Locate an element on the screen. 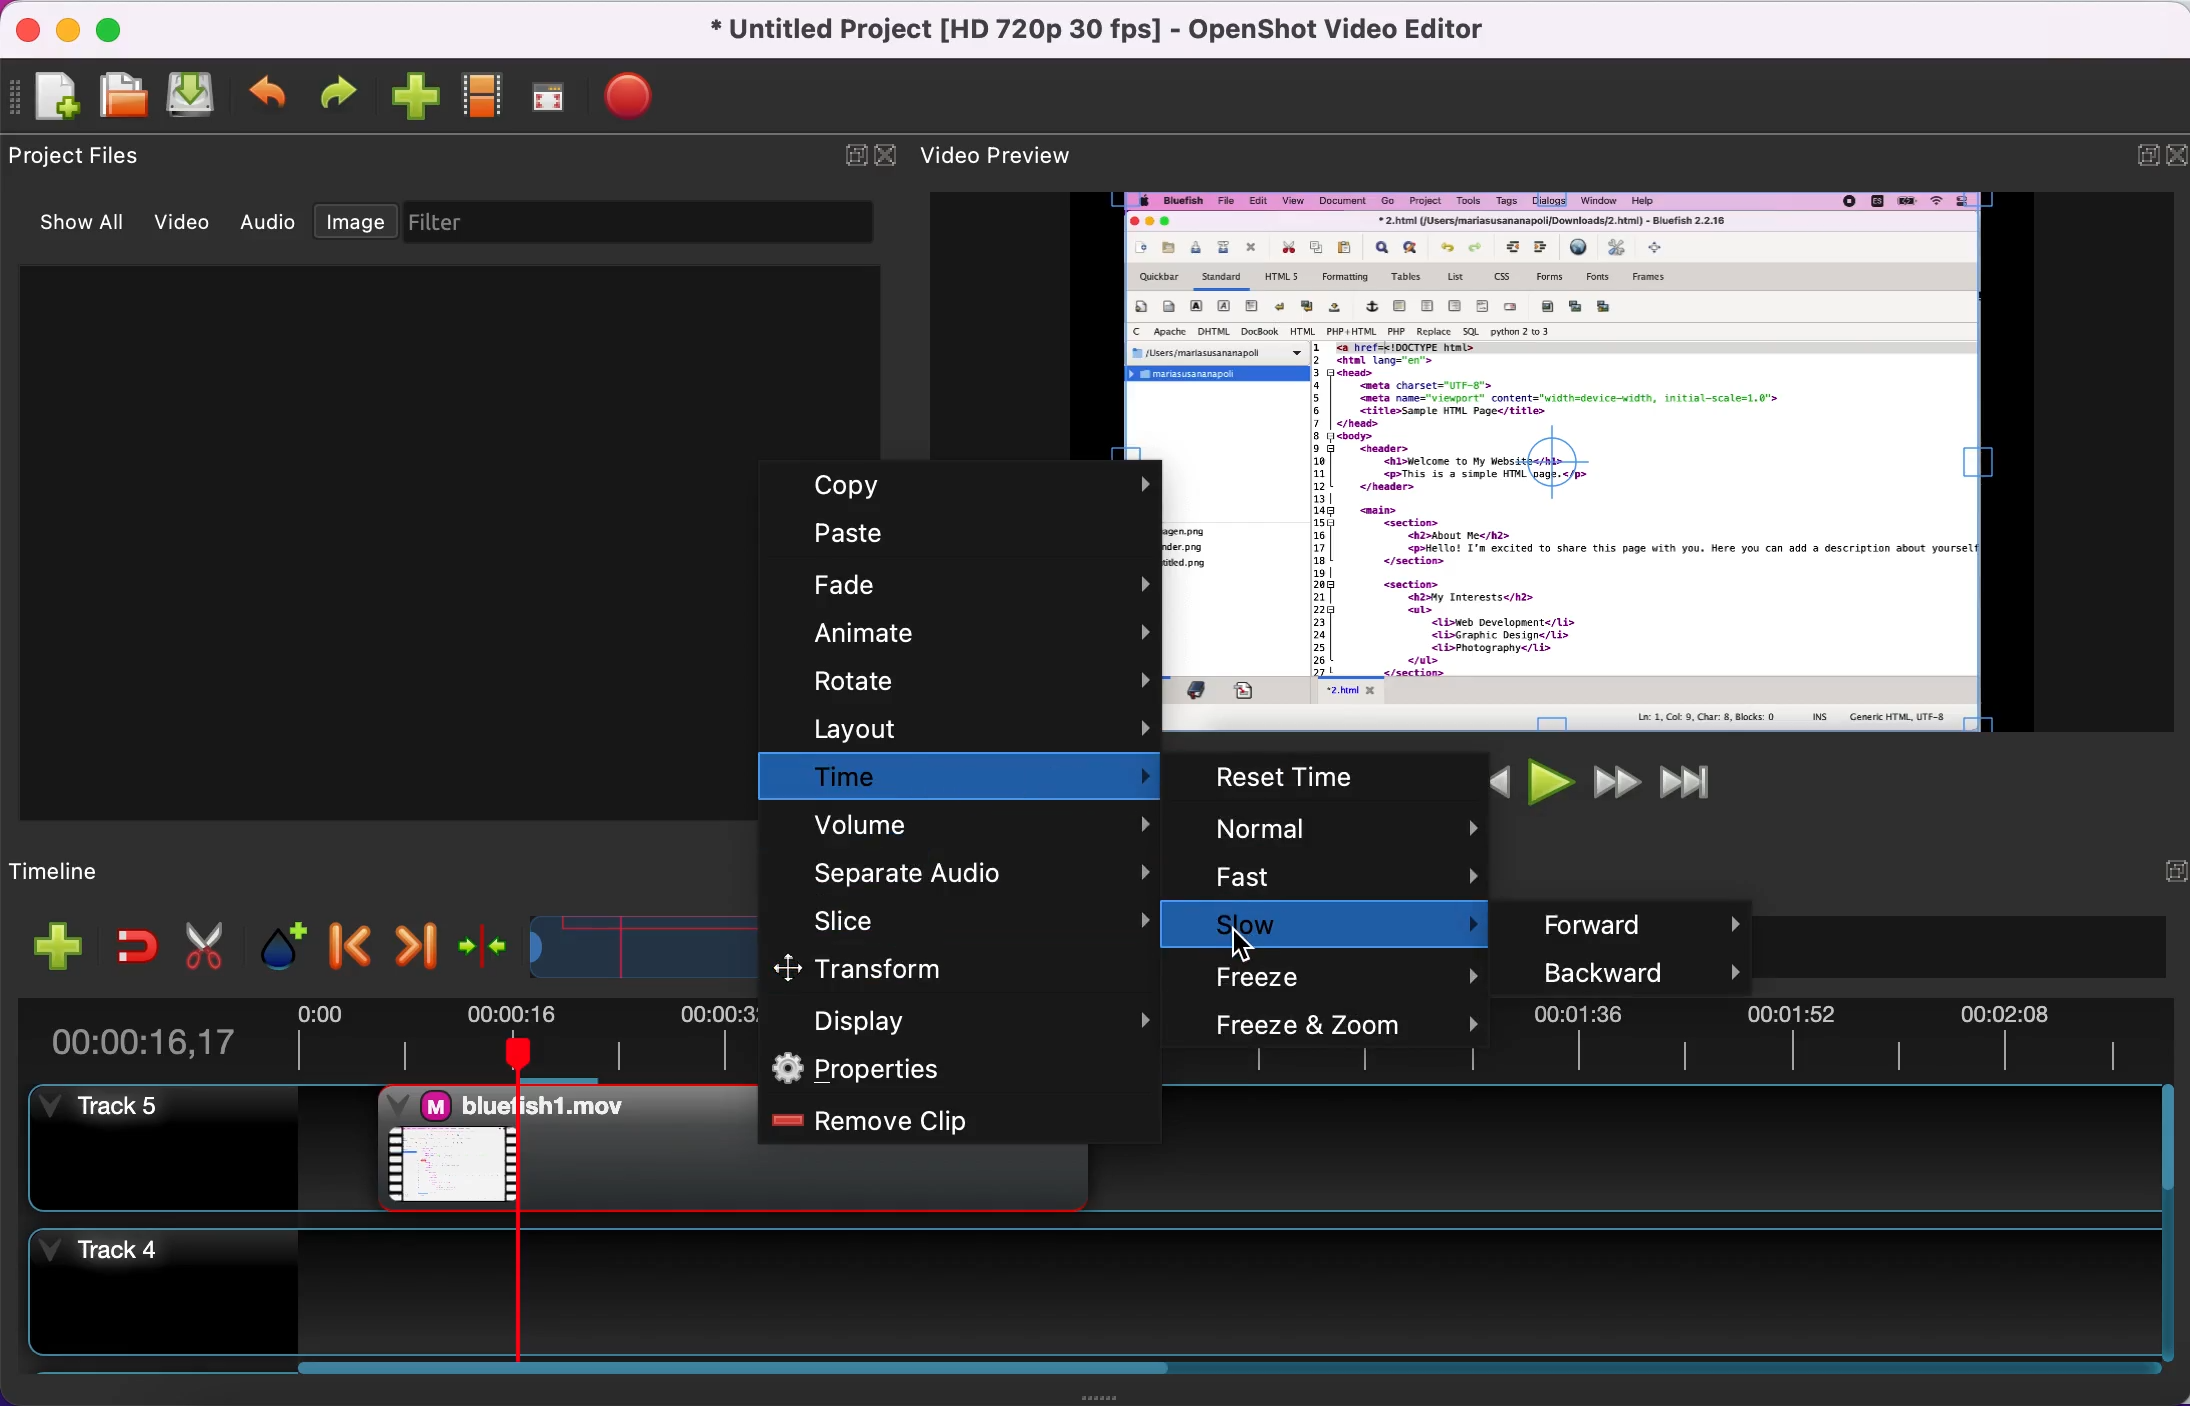 The image size is (2190, 1406). separate audio is located at coordinates (965, 867).